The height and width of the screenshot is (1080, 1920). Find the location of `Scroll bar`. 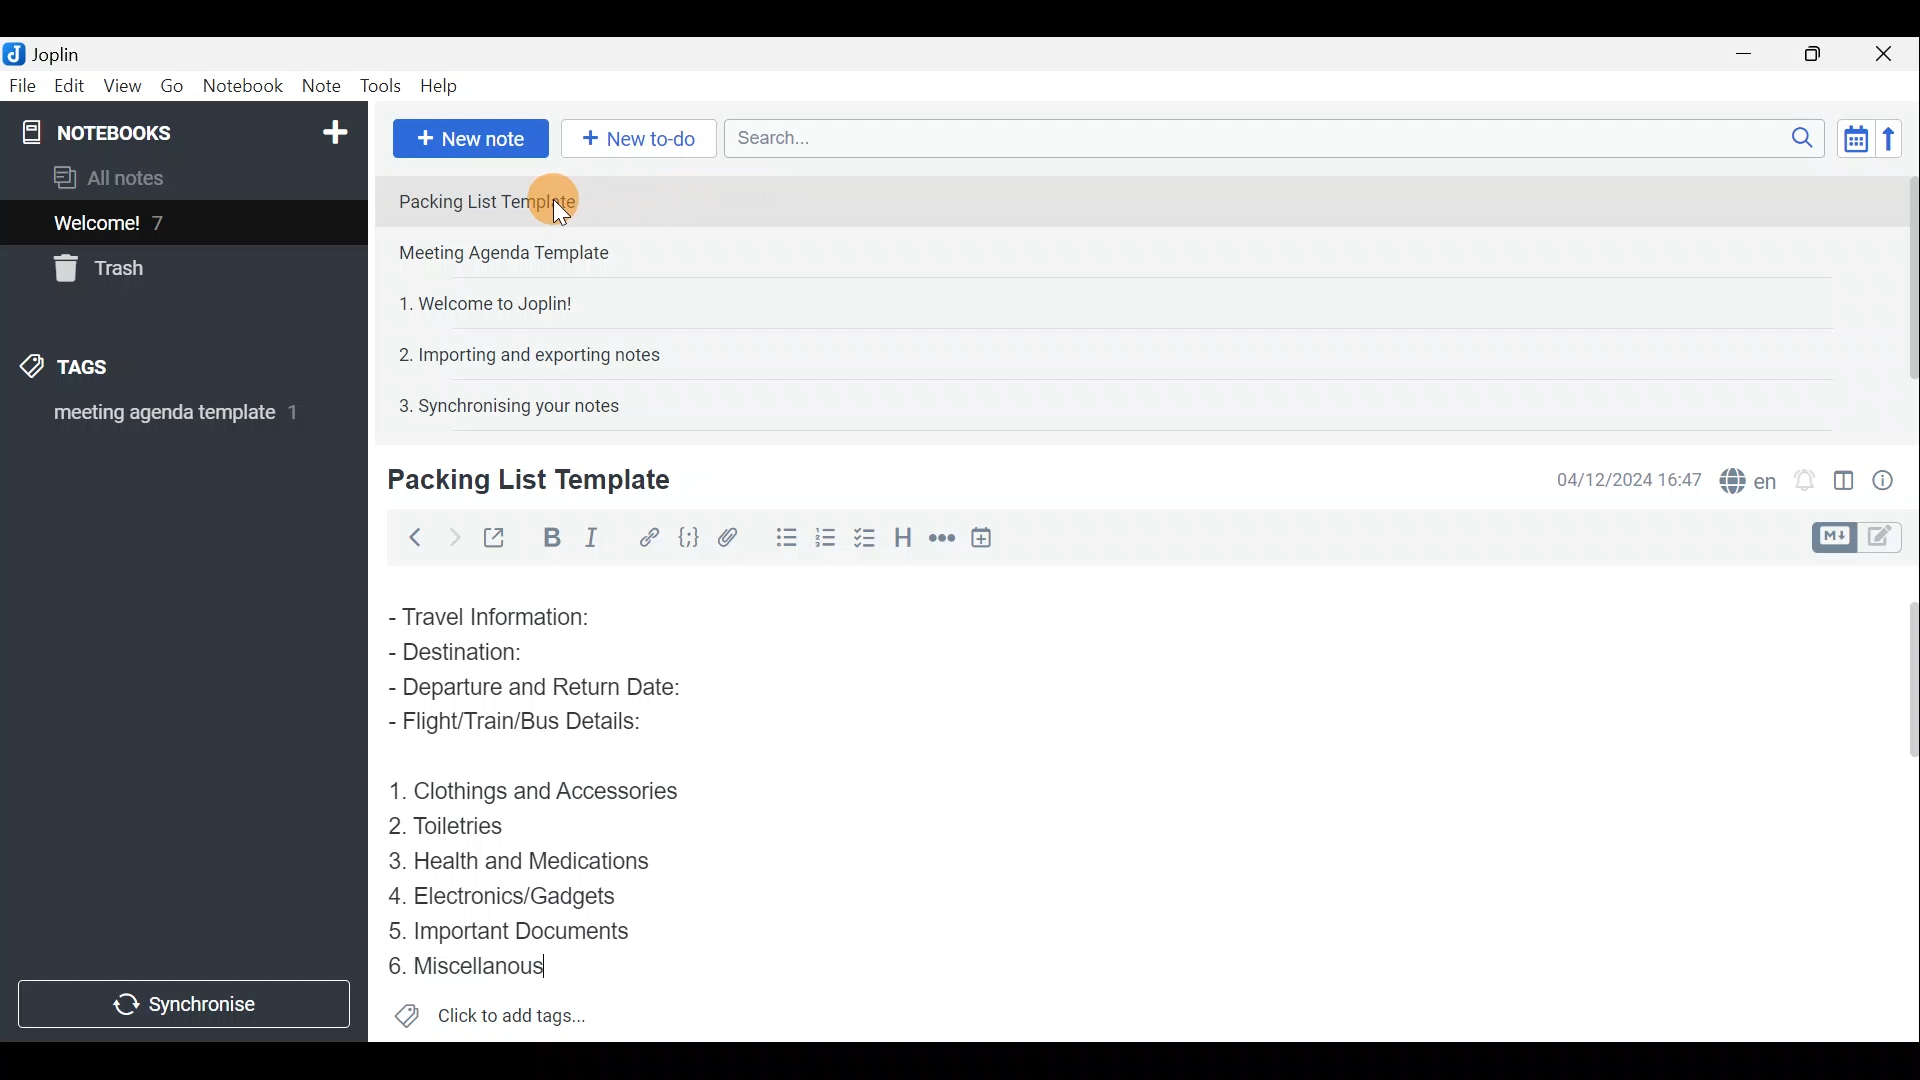

Scroll bar is located at coordinates (1901, 292).